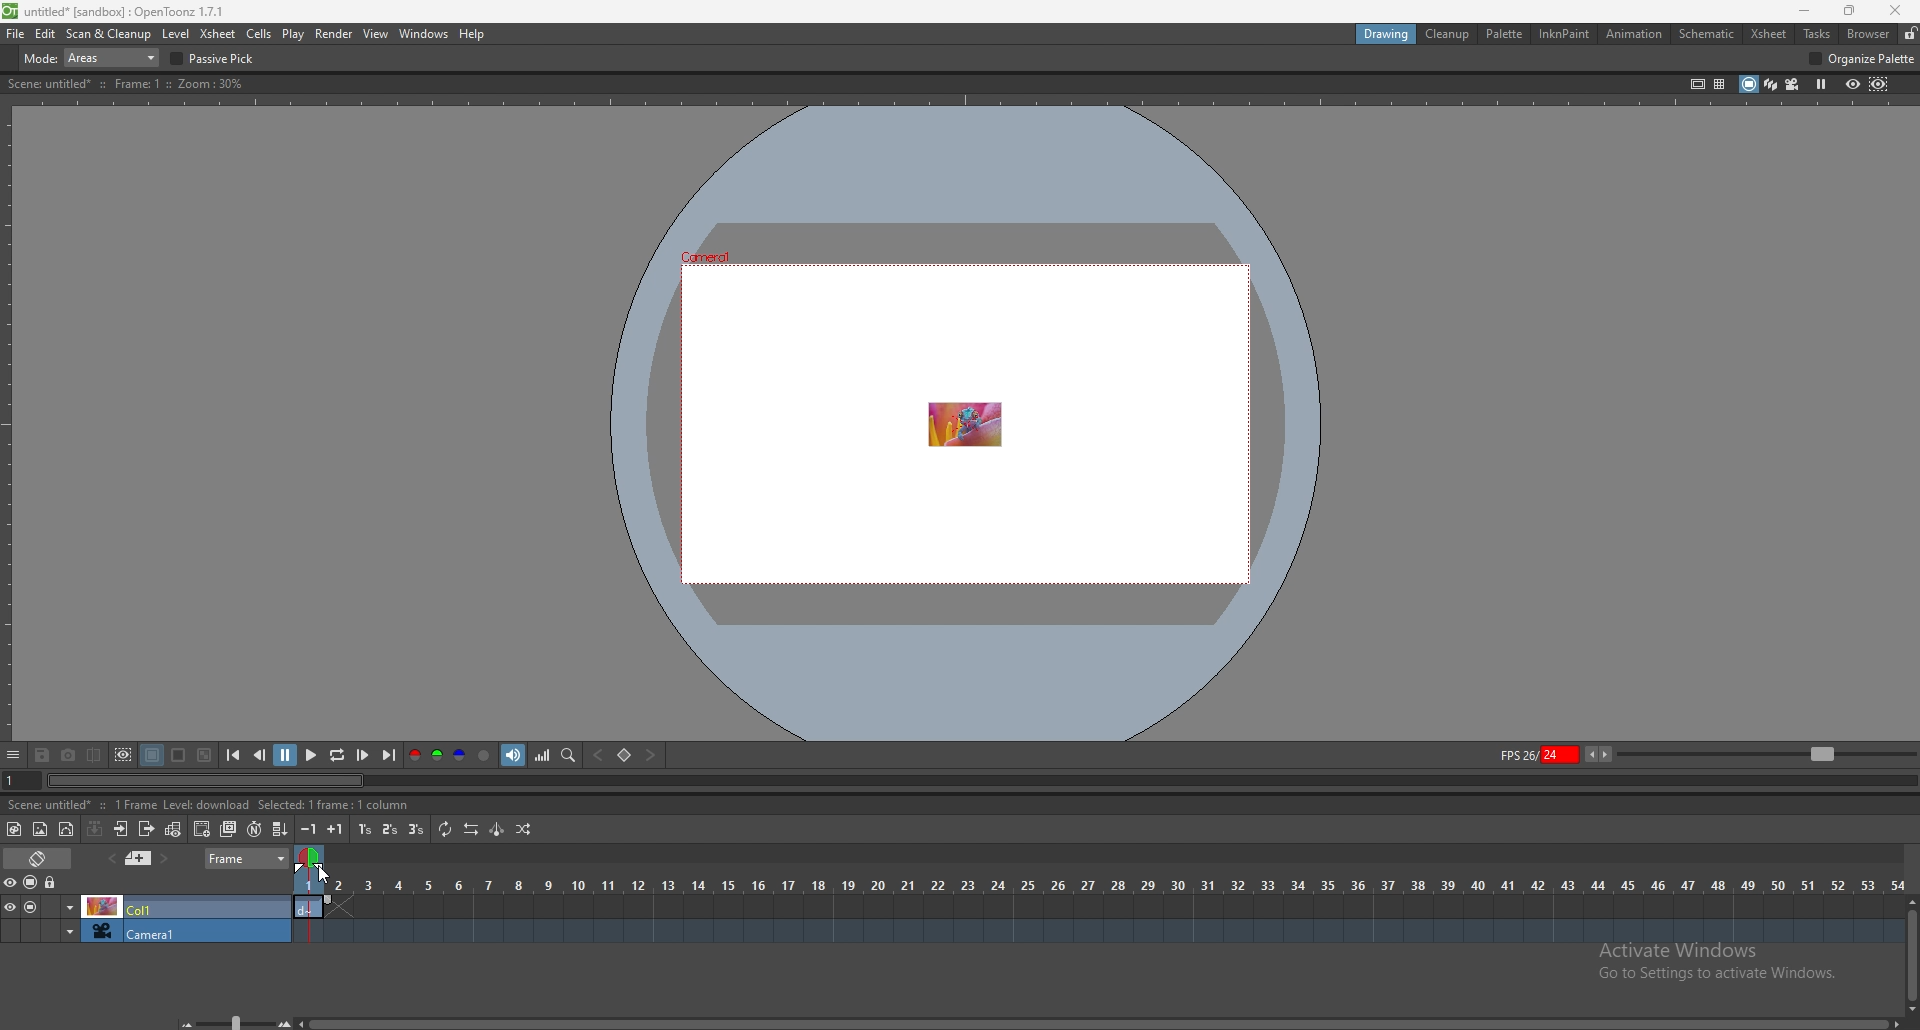  Describe the element at coordinates (38, 858) in the screenshot. I see `toggle timeline` at that location.